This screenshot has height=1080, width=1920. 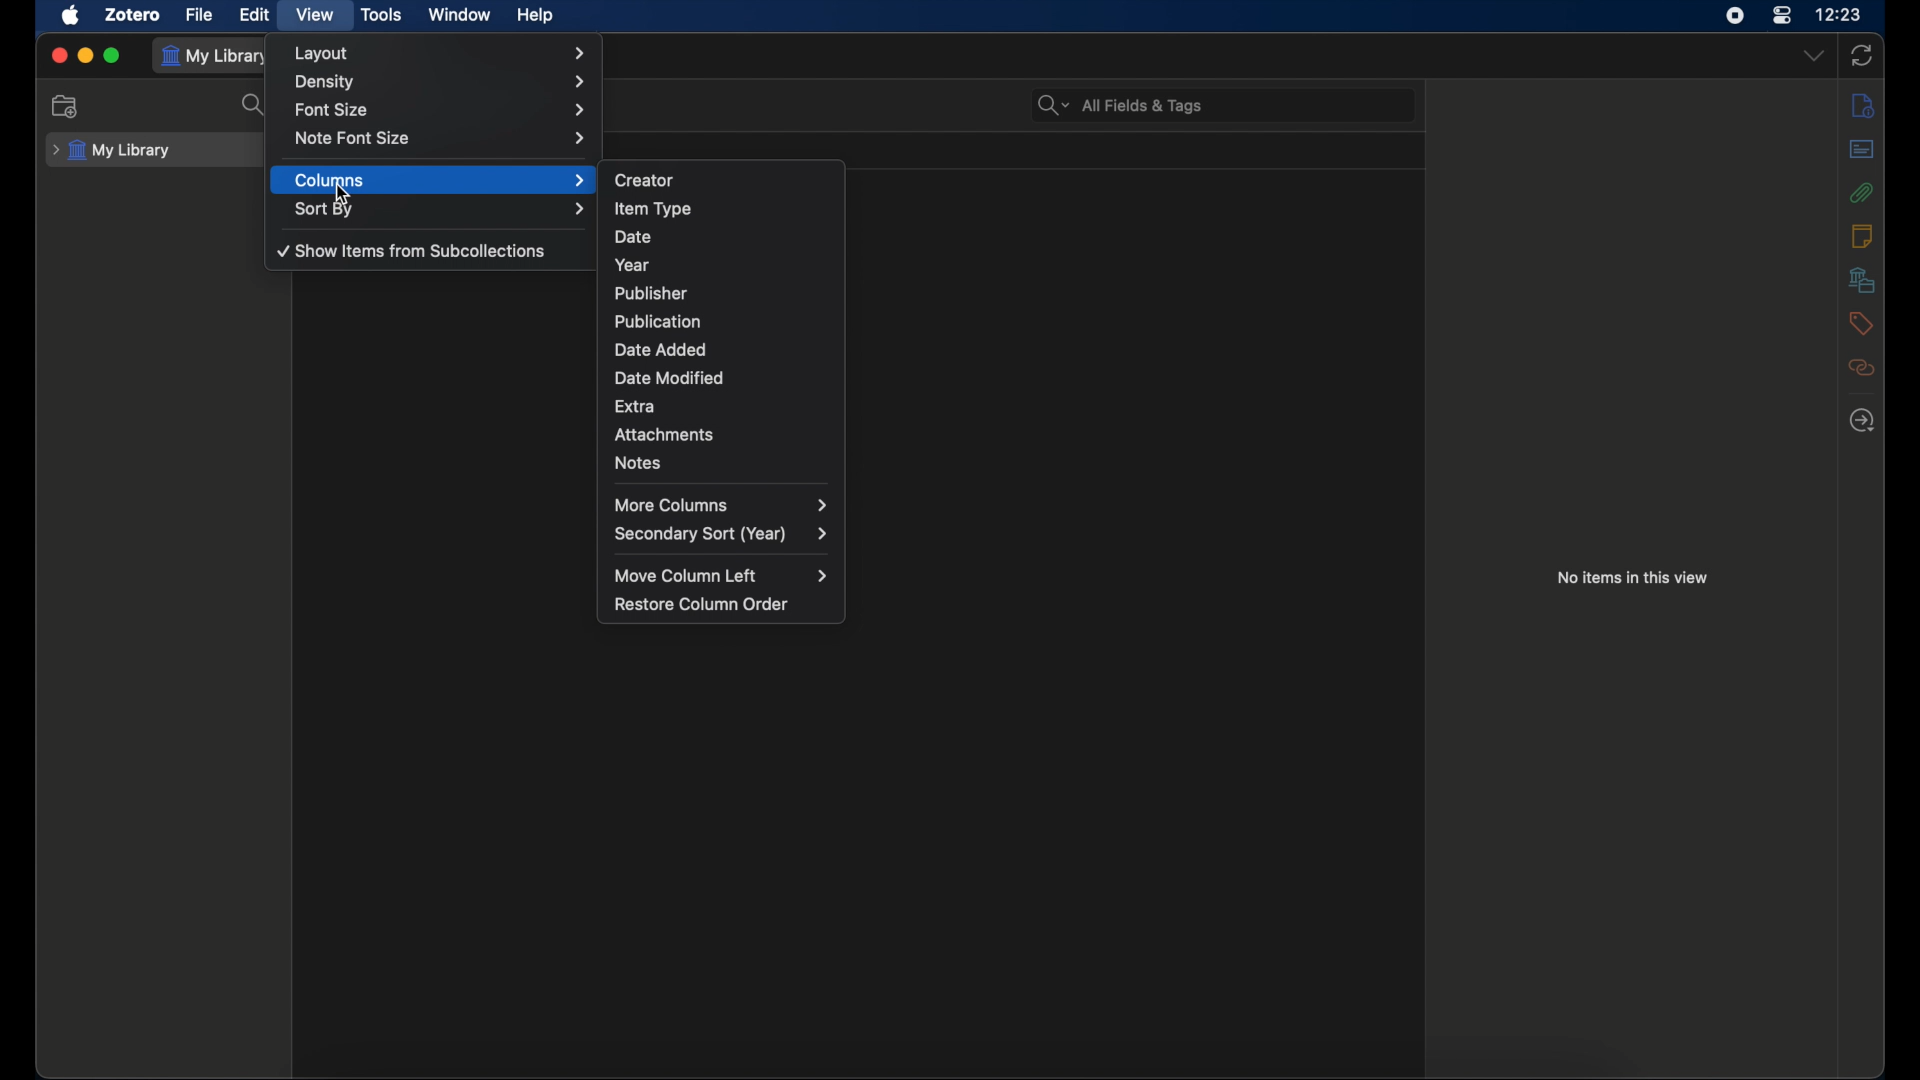 I want to click on related, so click(x=1862, y=367).